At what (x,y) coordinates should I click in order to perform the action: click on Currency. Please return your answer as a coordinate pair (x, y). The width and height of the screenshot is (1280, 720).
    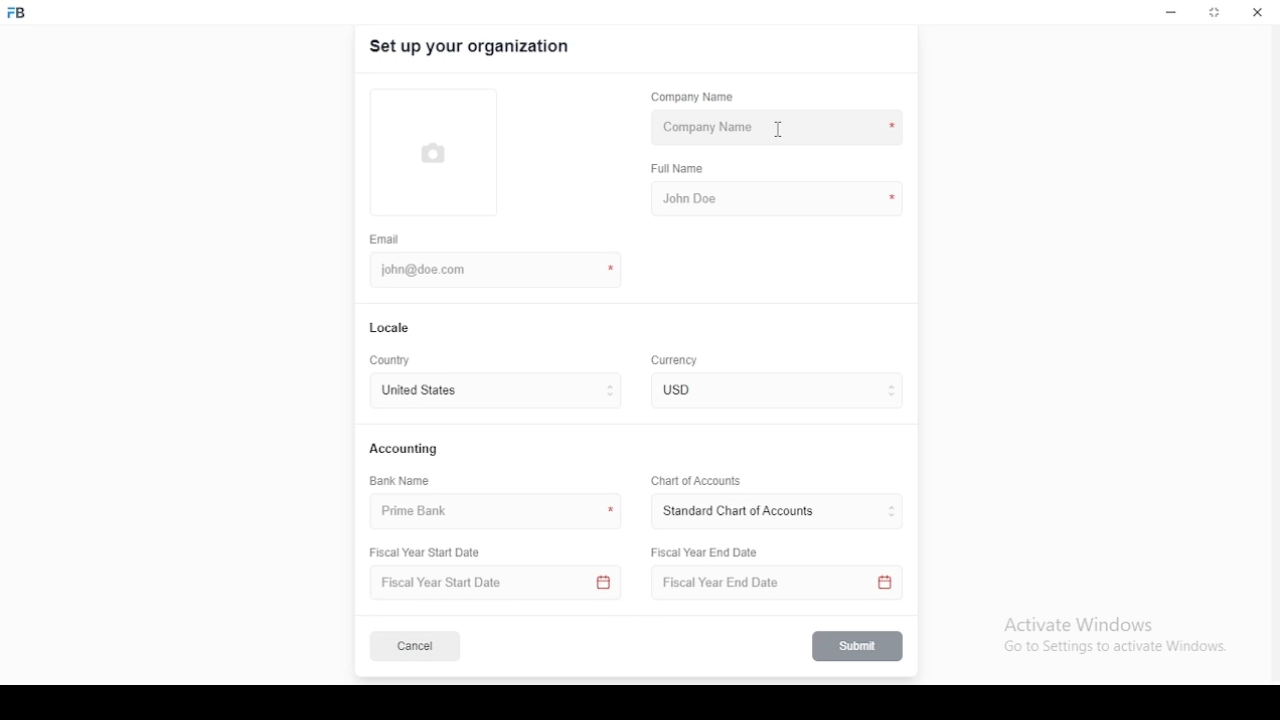
    Looking at the image, I should click on (675, 361).